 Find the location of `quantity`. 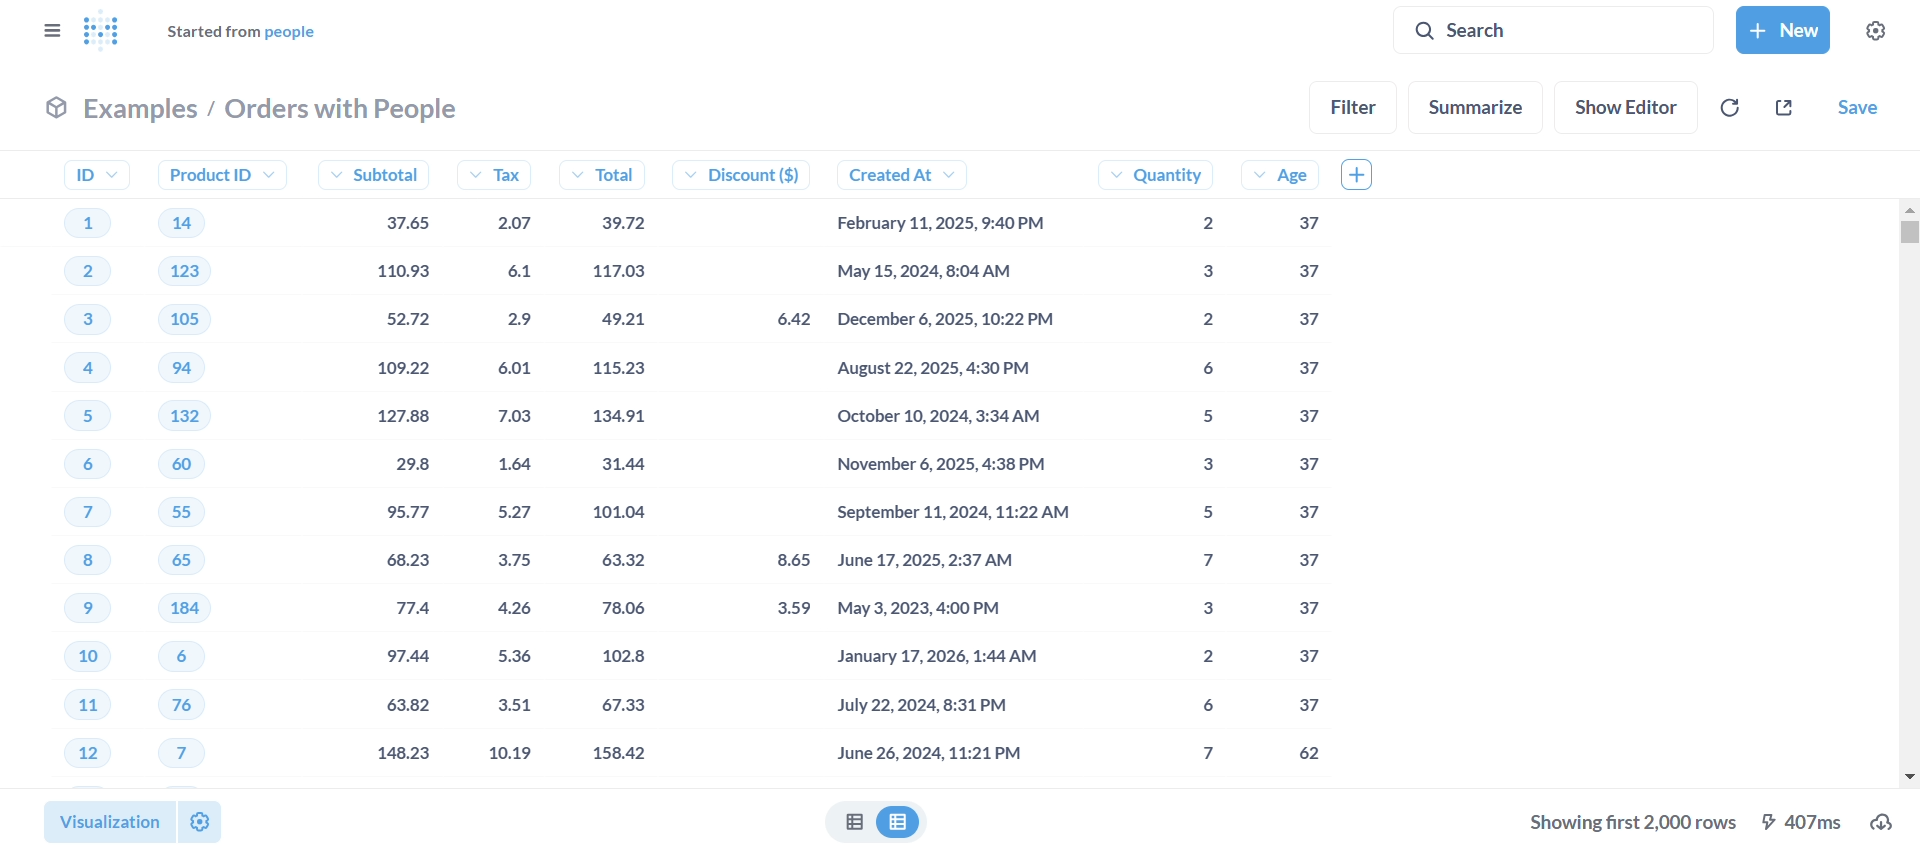

quantity is located at coordinates (1185, 472).